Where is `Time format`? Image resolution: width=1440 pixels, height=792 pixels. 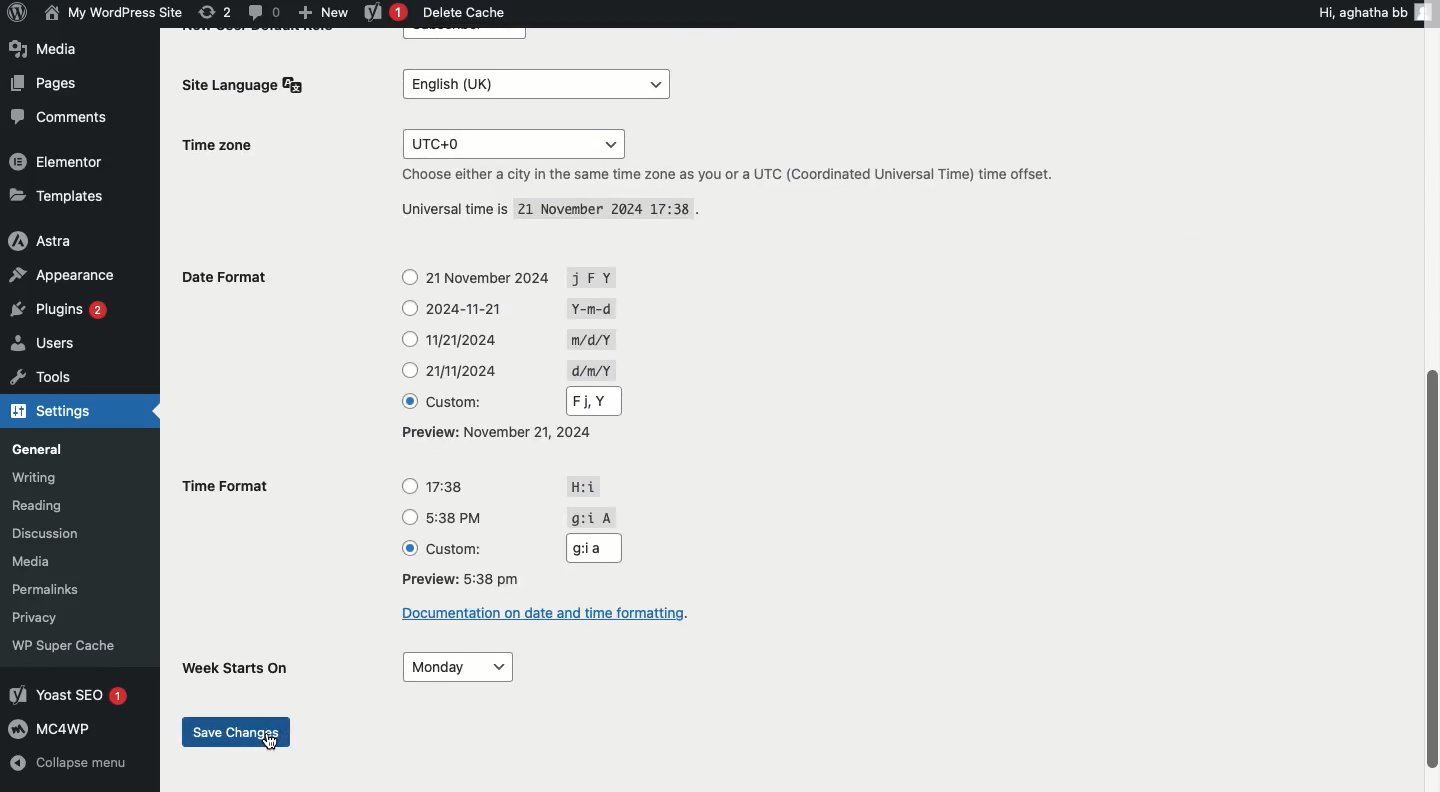 Time format is located at coordinates (233, 487).